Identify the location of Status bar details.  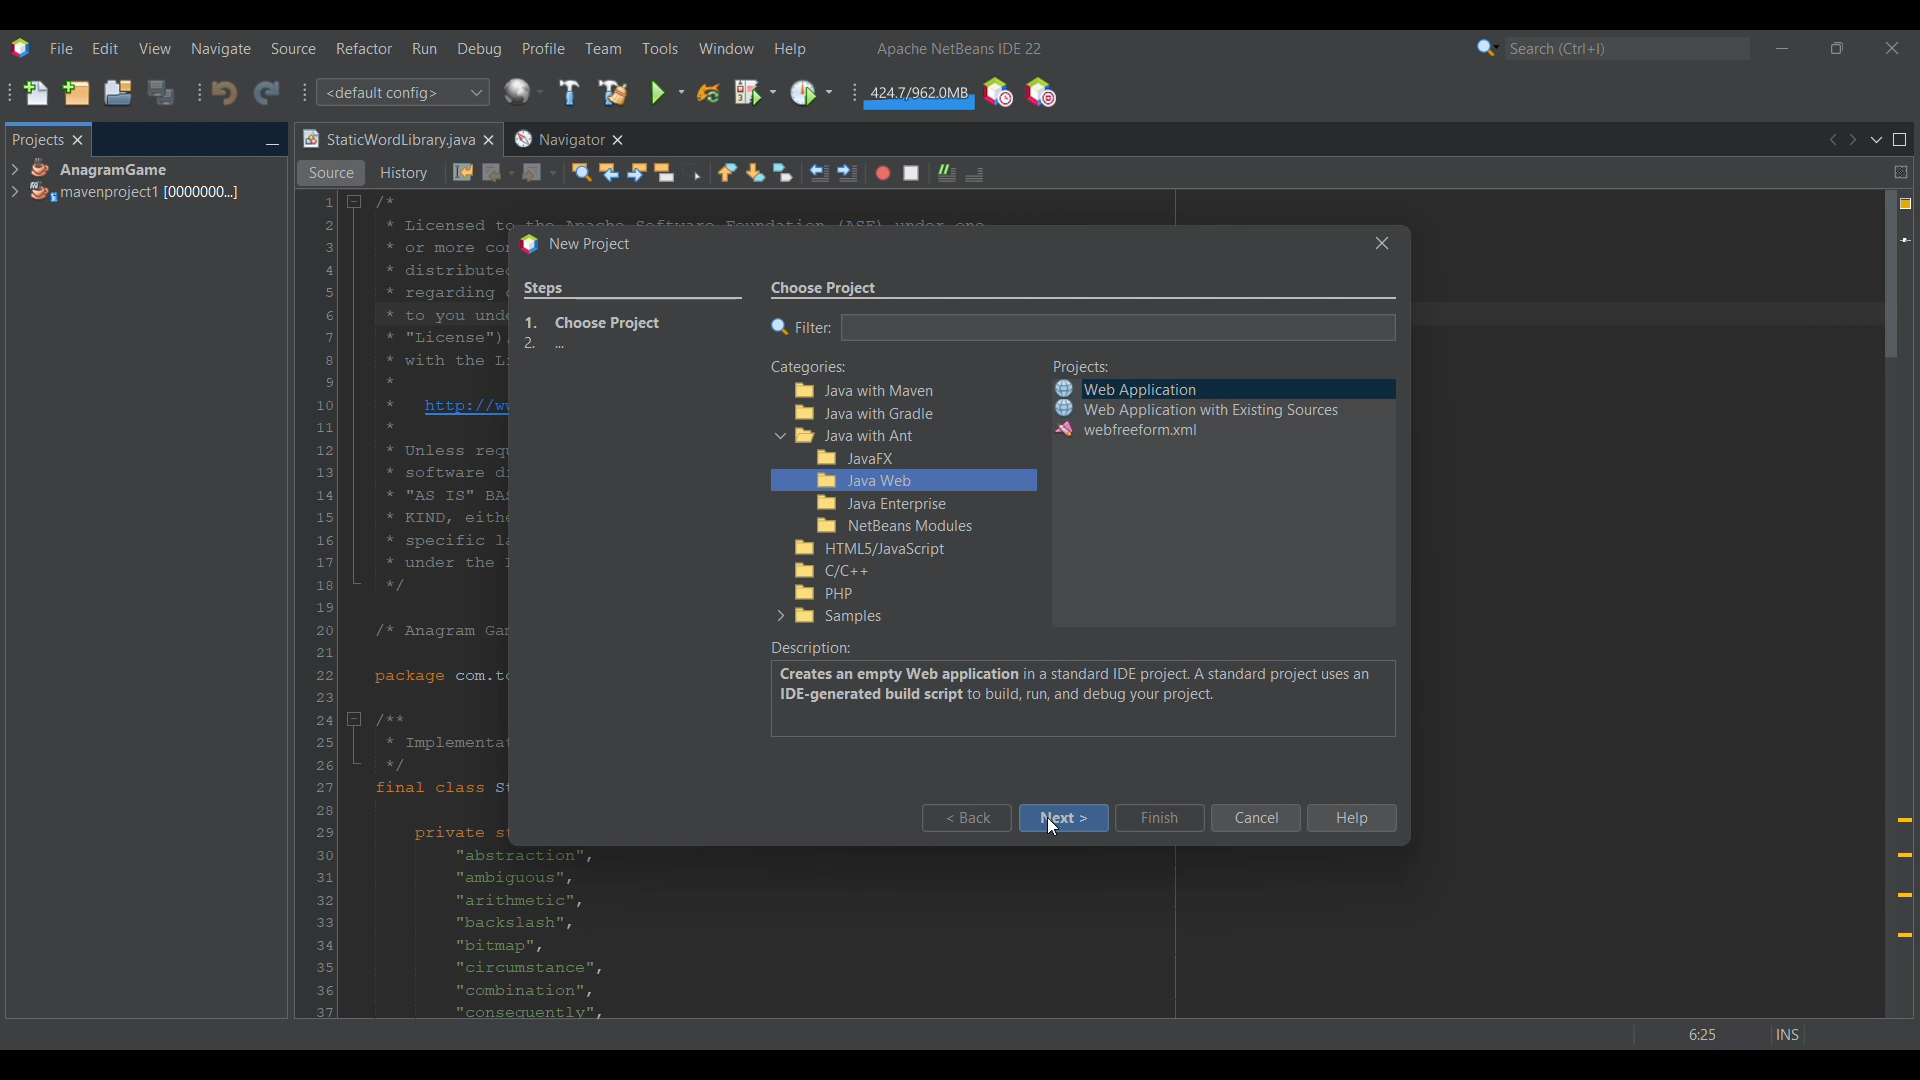
(1720, 1034).